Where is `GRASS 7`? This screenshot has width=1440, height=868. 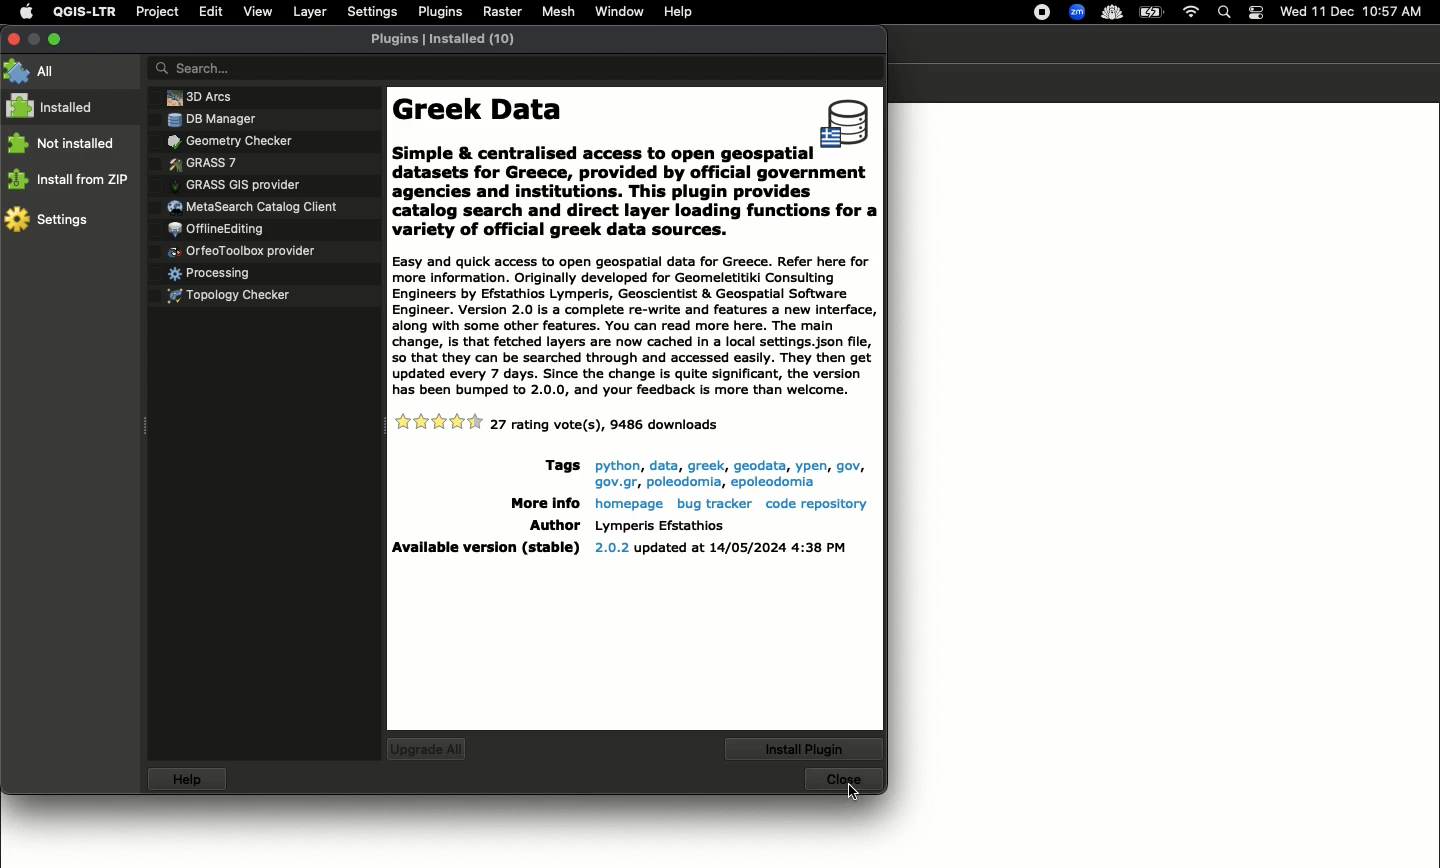
GRASS 7 is located at coordinates (202, 164).